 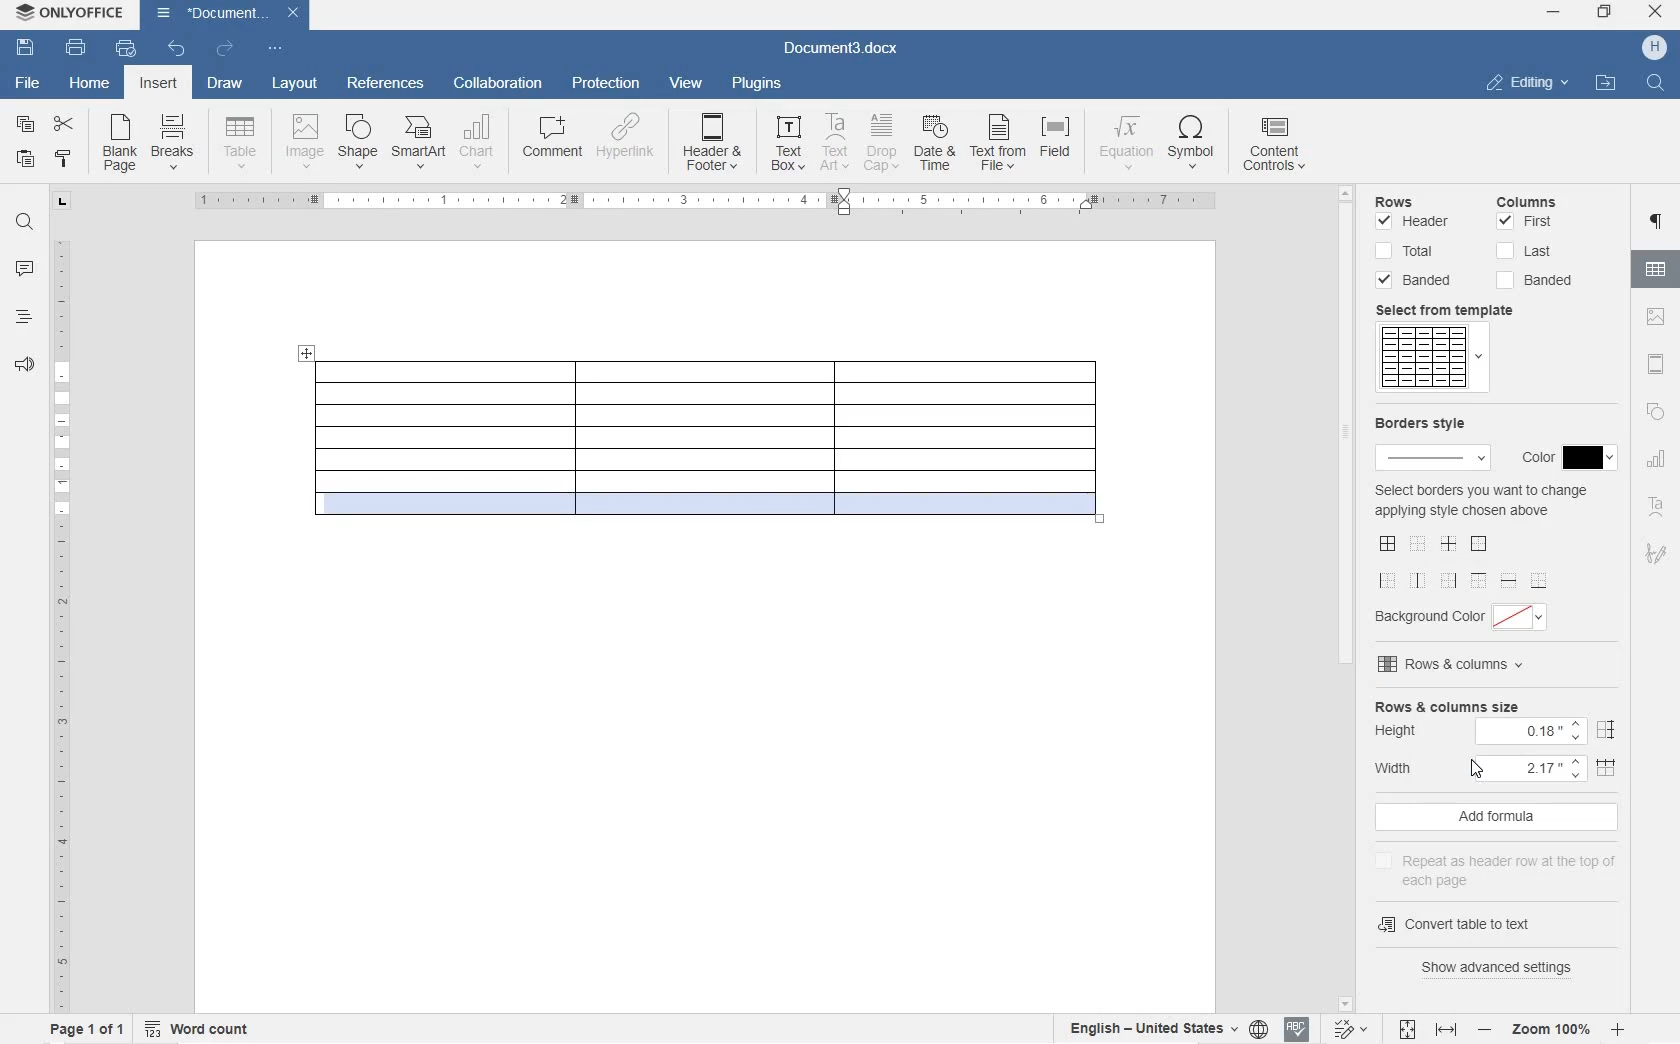 I want to click on repeat as header row at the top of each page, so click(x=1503, y=867).